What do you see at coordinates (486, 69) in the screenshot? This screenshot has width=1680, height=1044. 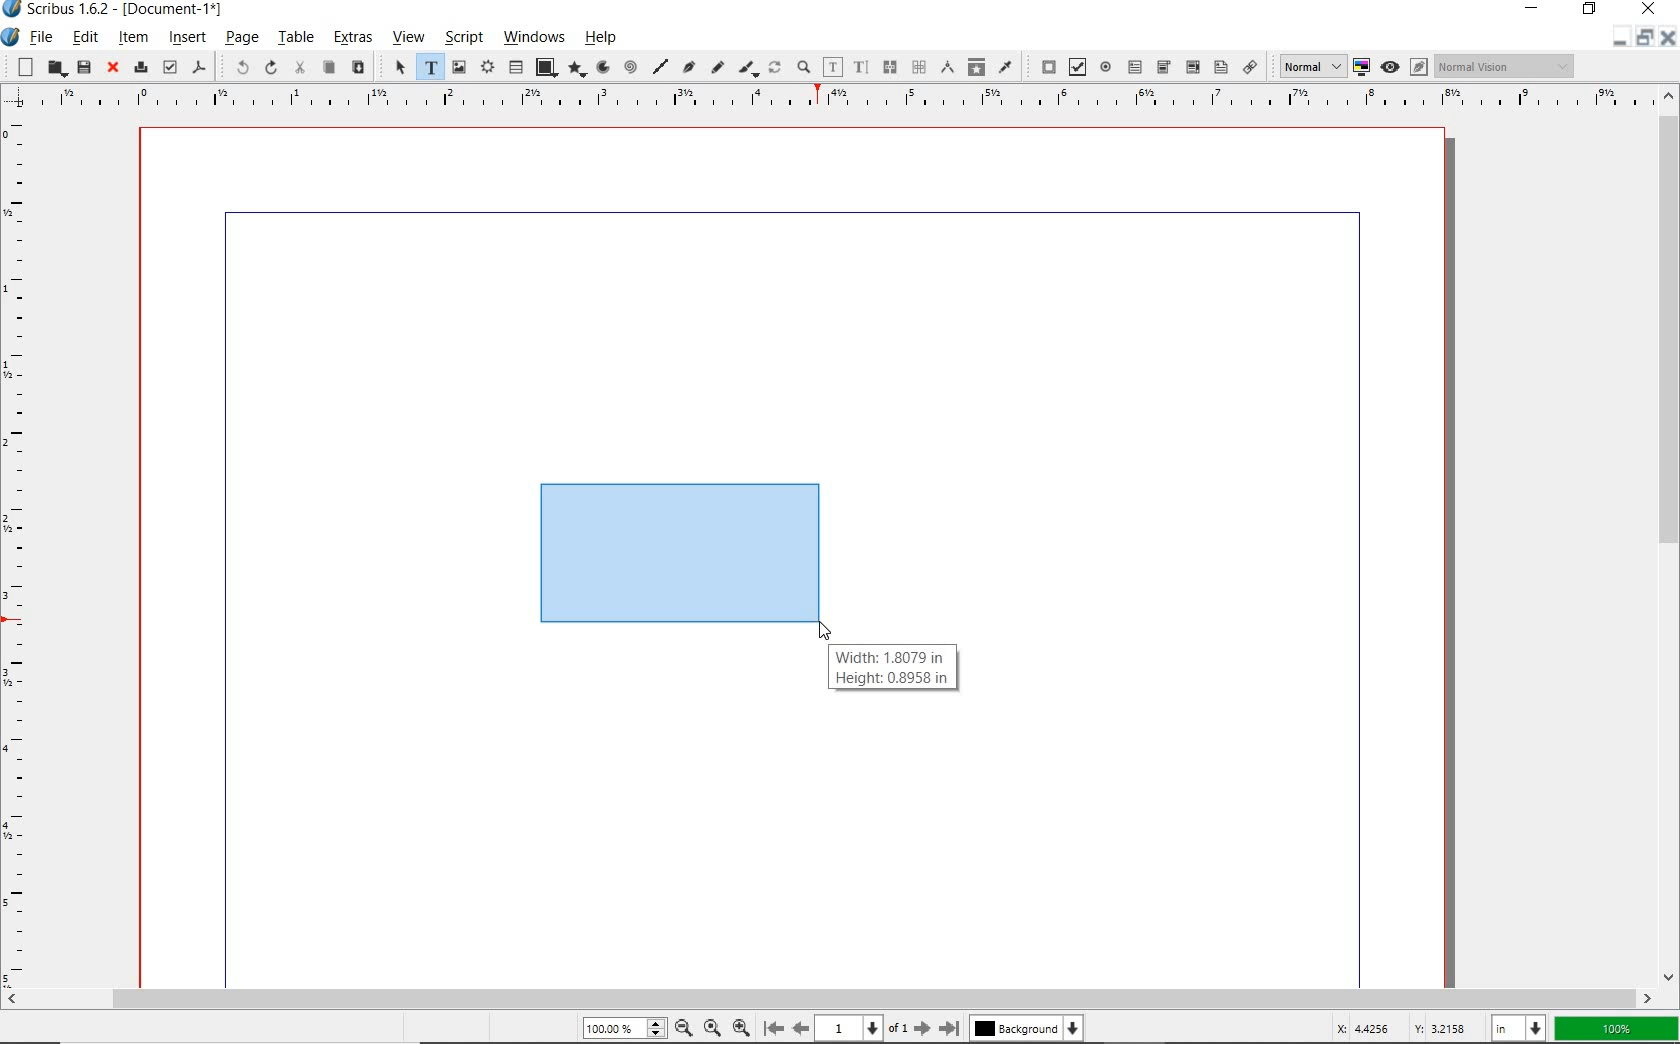 I see `render frame` at bounding box center [486, 69].